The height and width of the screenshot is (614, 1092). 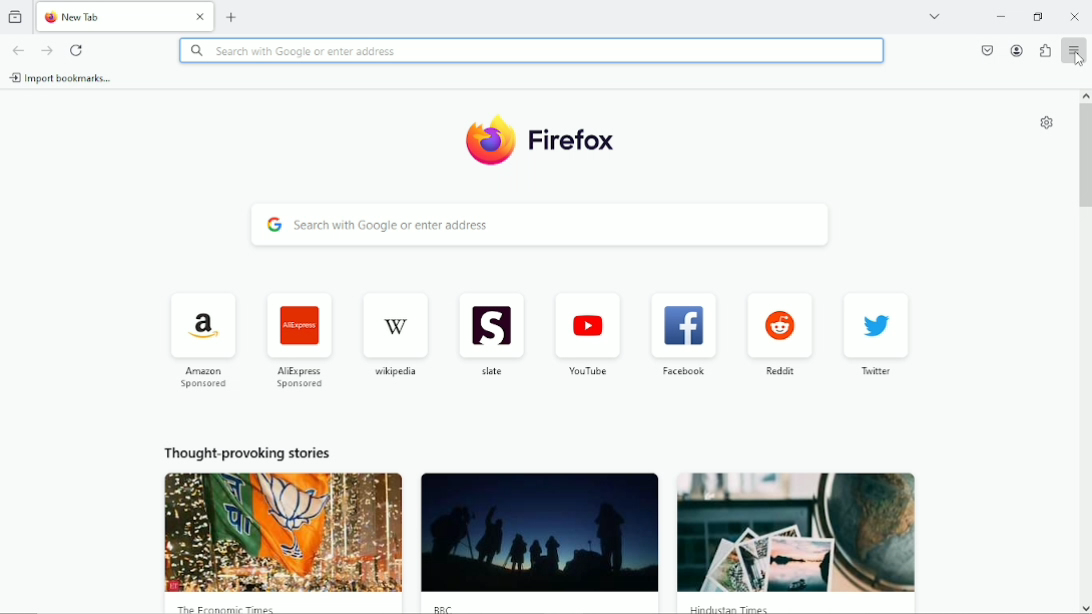 I want to click on AliExpress Sponsored, so click(x=298, y=338).